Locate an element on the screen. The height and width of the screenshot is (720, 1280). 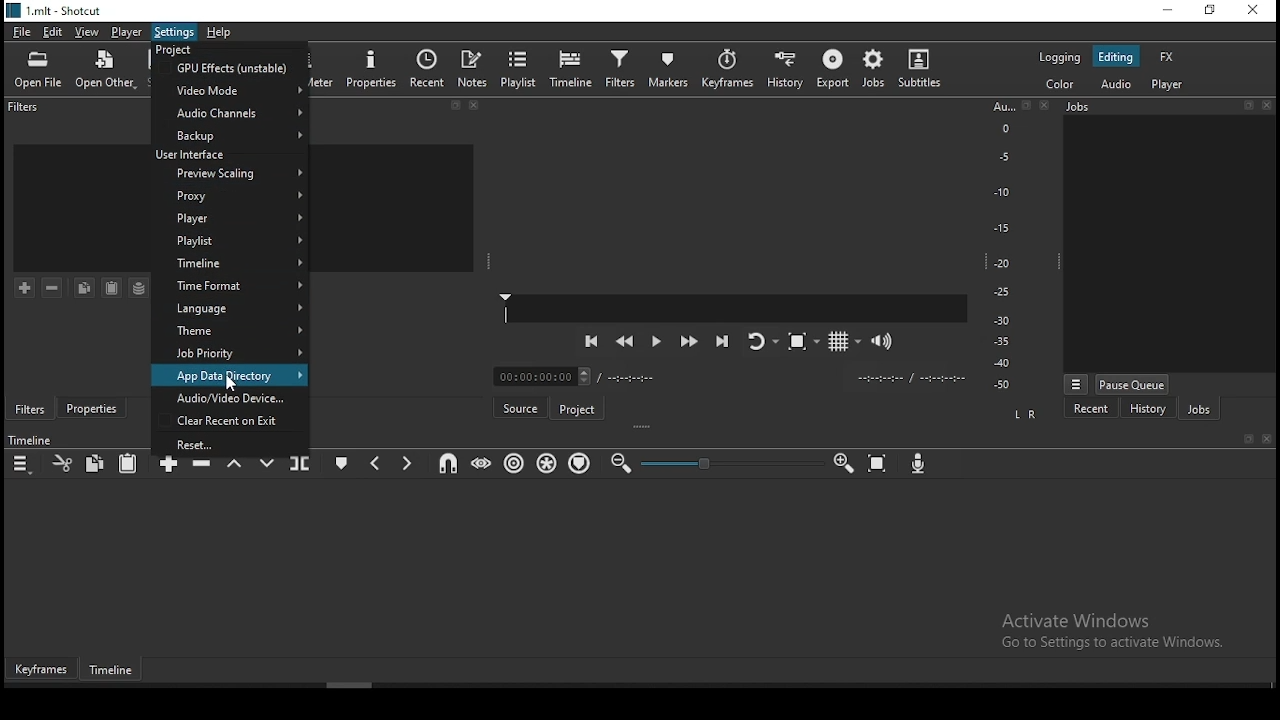
audio channels is located at coordinates (231, 115).